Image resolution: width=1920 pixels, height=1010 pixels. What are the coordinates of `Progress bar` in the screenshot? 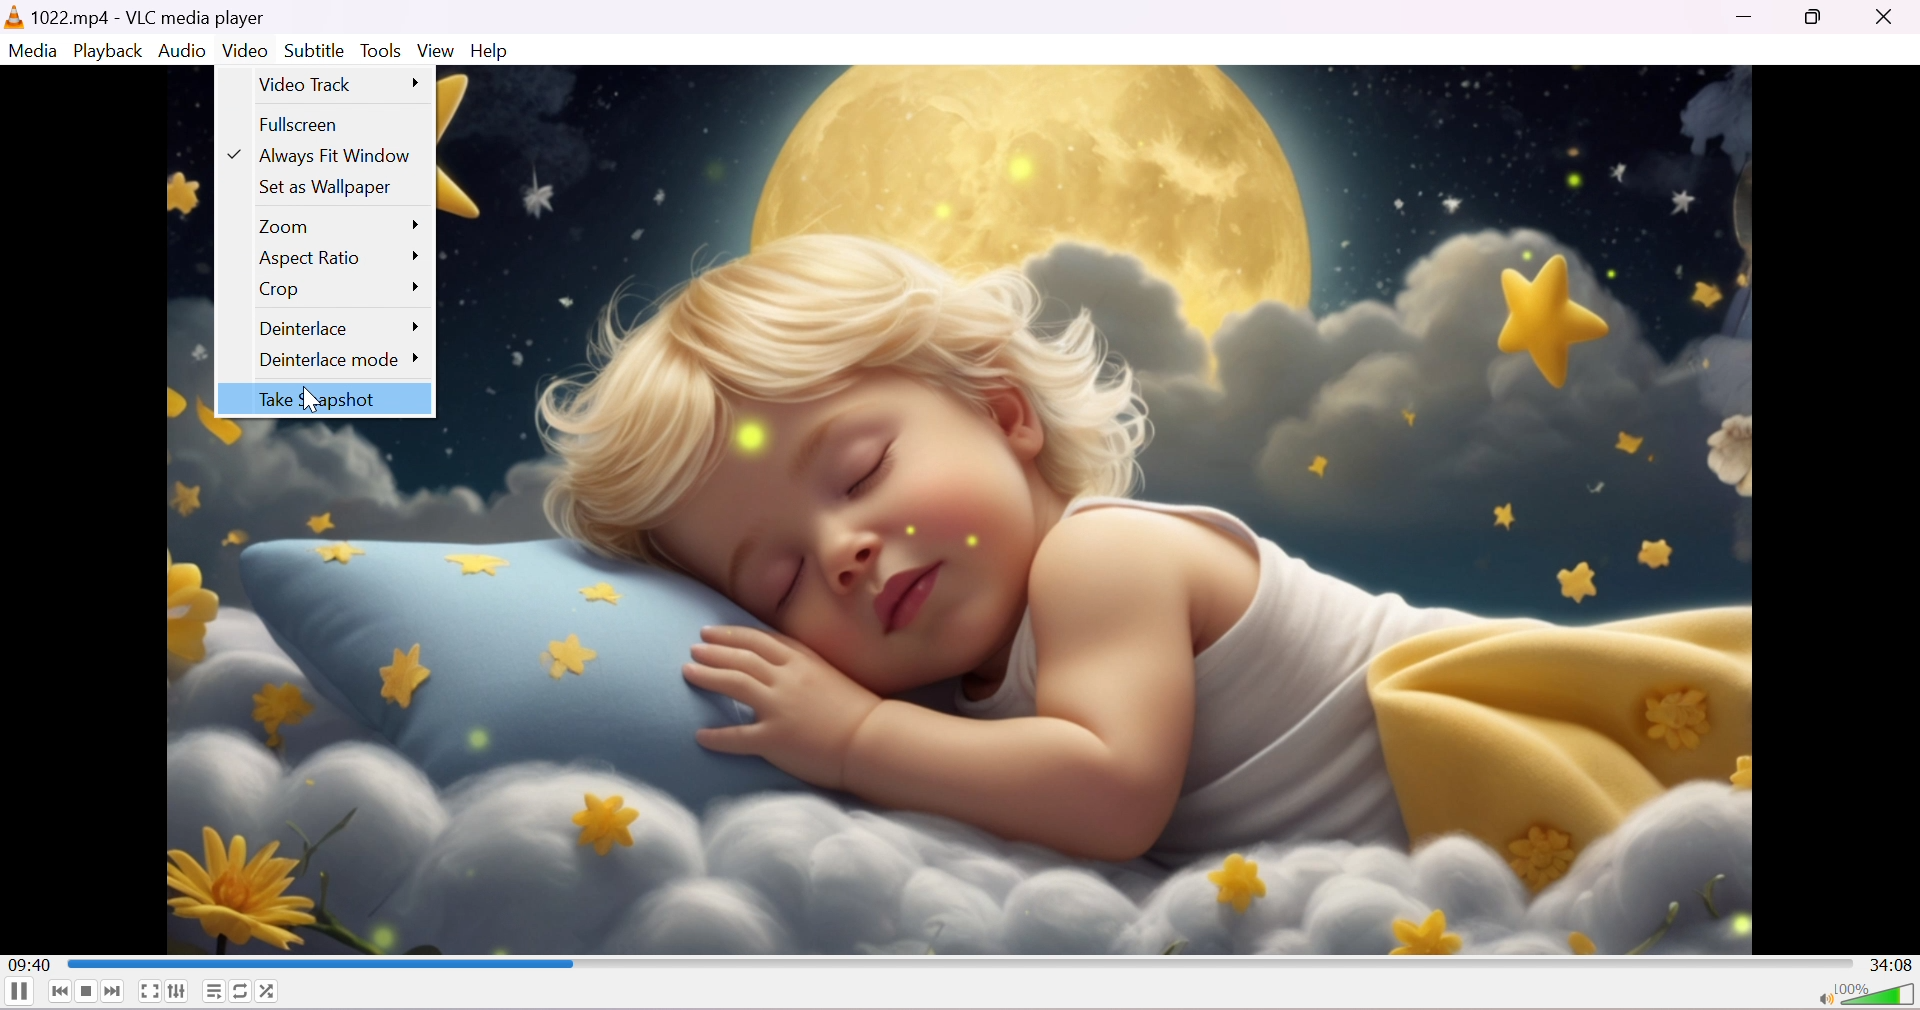 It's located at (960, 962).